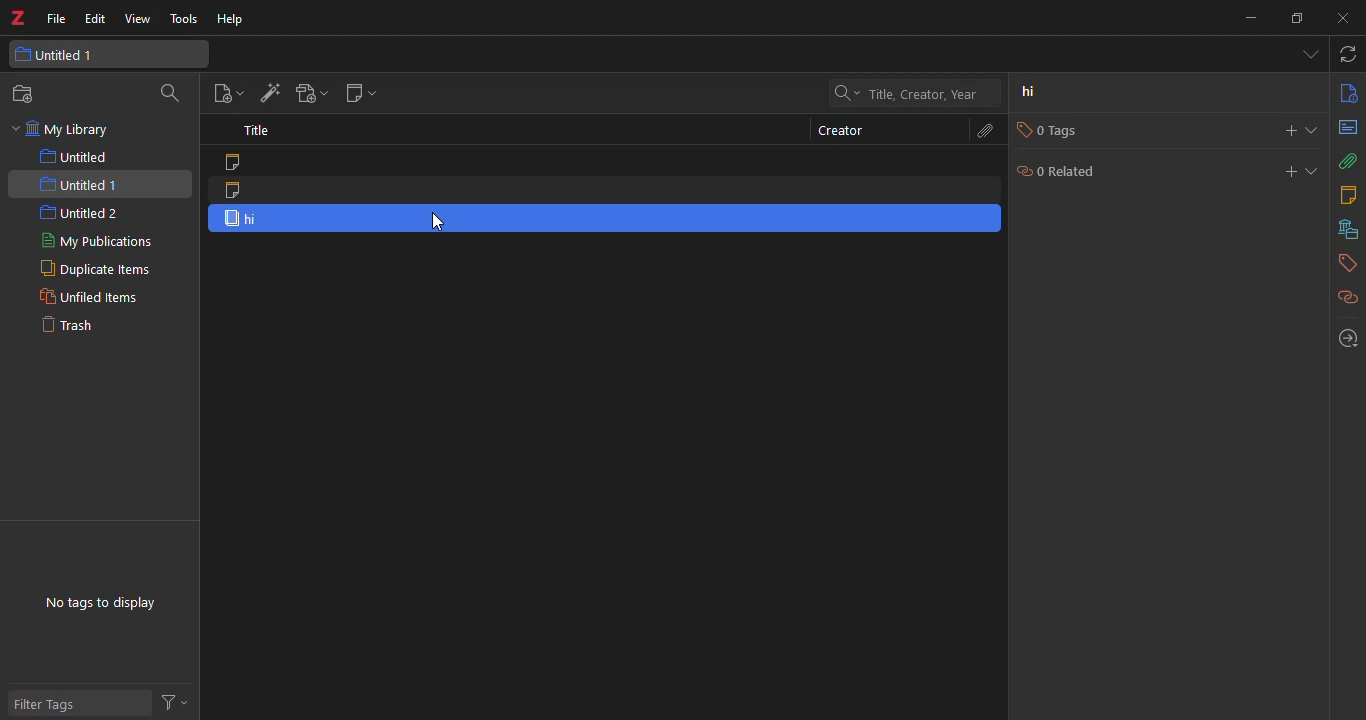 This screenshot has width=1366, height=720. I want to click on minimize, so click(1247, 20).